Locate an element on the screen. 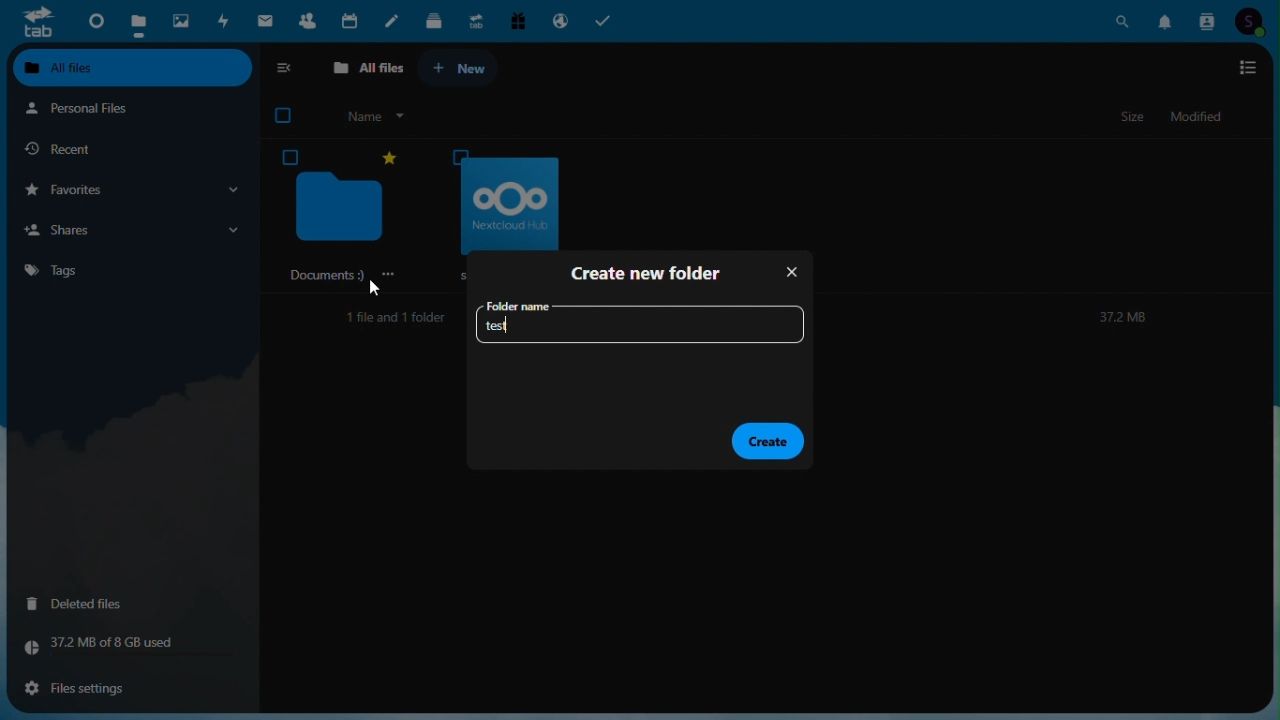 This screenshot has width=1280, height=720. Notifications is located at coordinates (1167, 21).